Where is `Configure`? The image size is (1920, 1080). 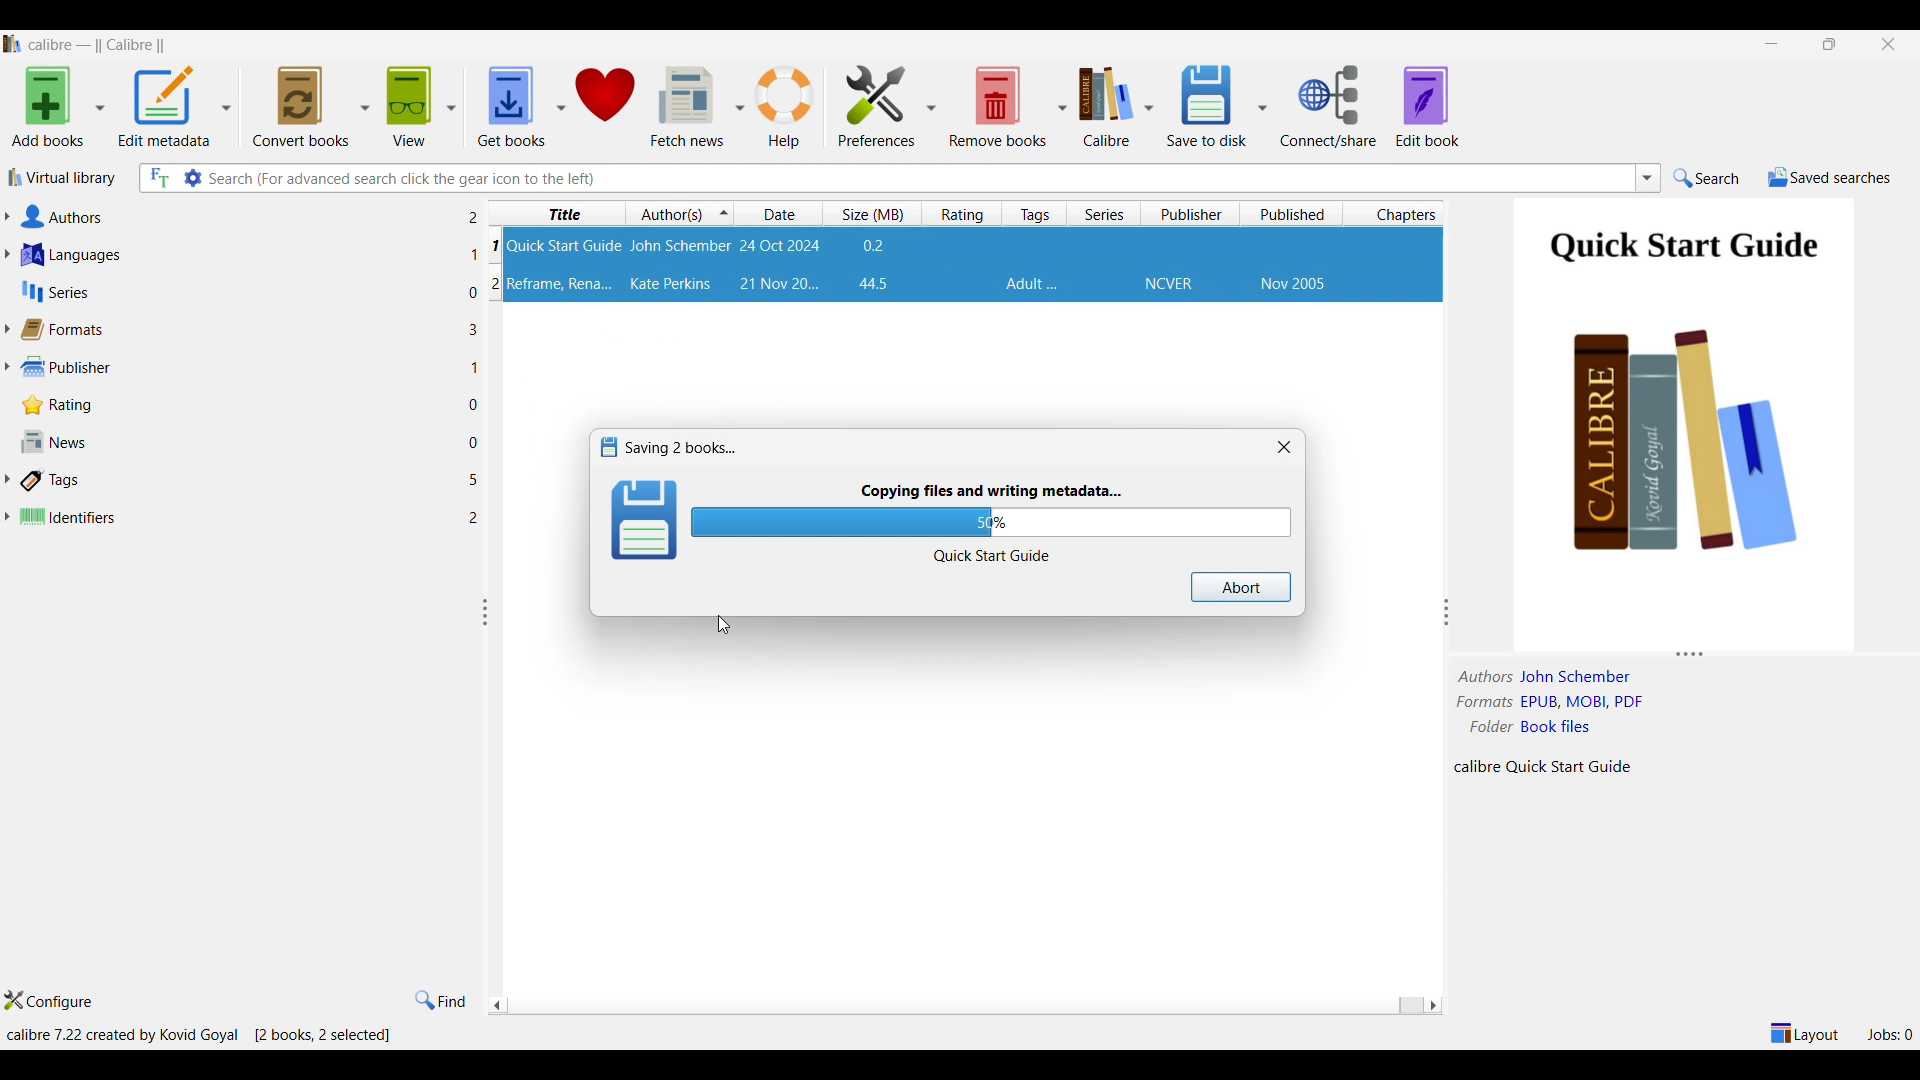 Configure is located at coordinates (48, 1000).